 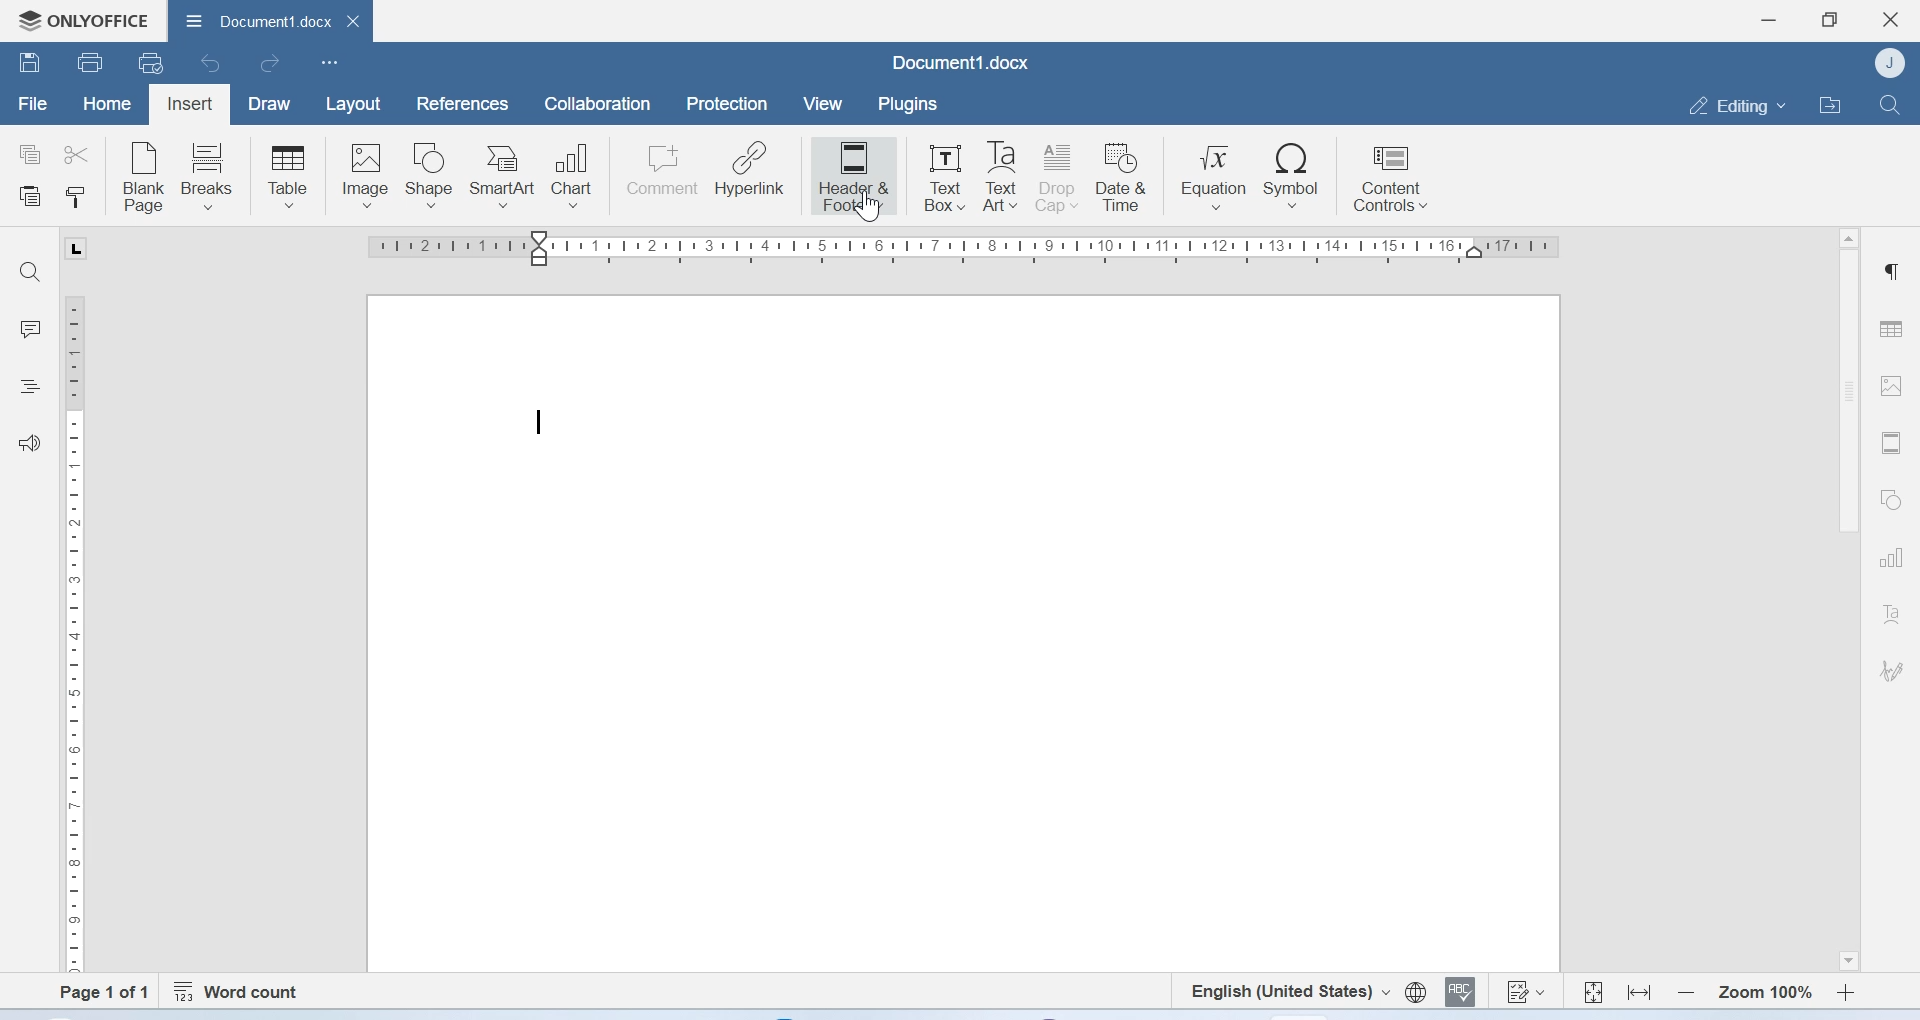 I want to click on cut, so click(x=81, y=153).